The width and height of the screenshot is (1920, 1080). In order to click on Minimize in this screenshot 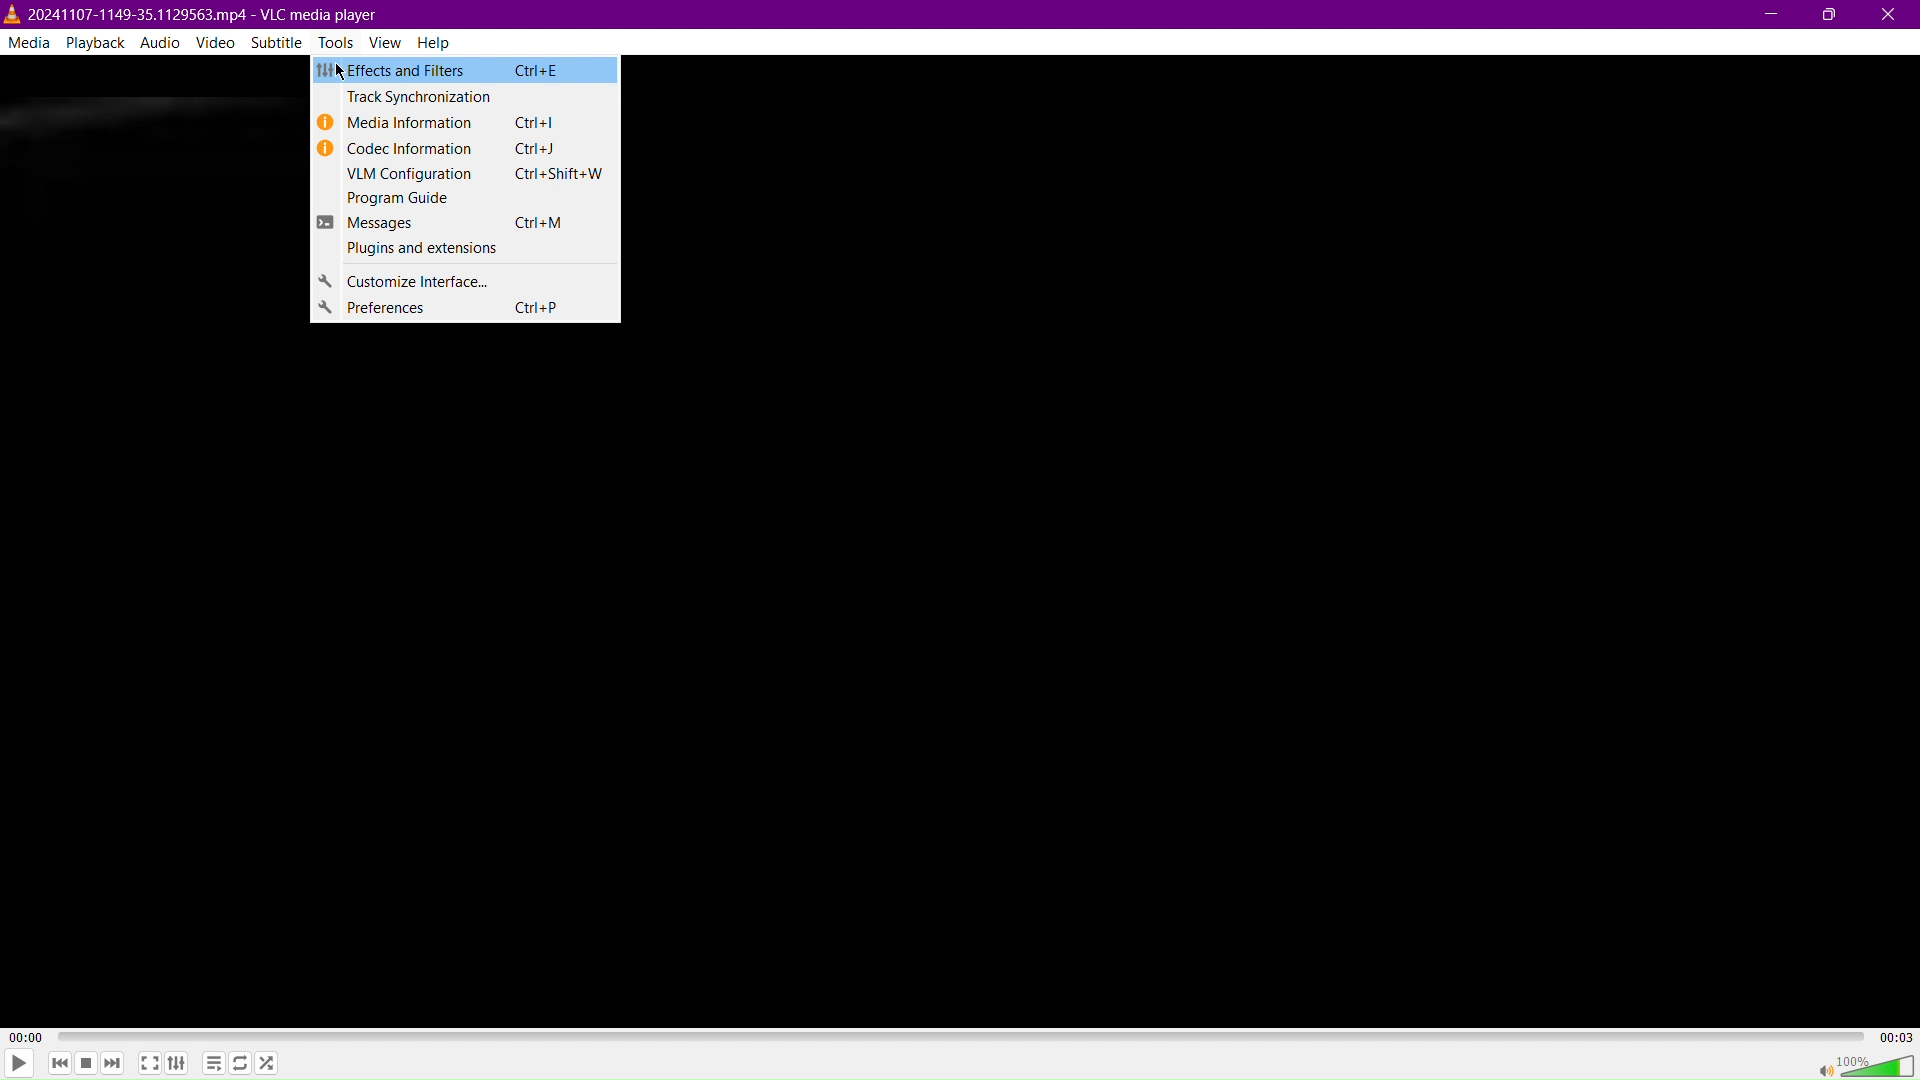, I will do `click(1773, 14)`.